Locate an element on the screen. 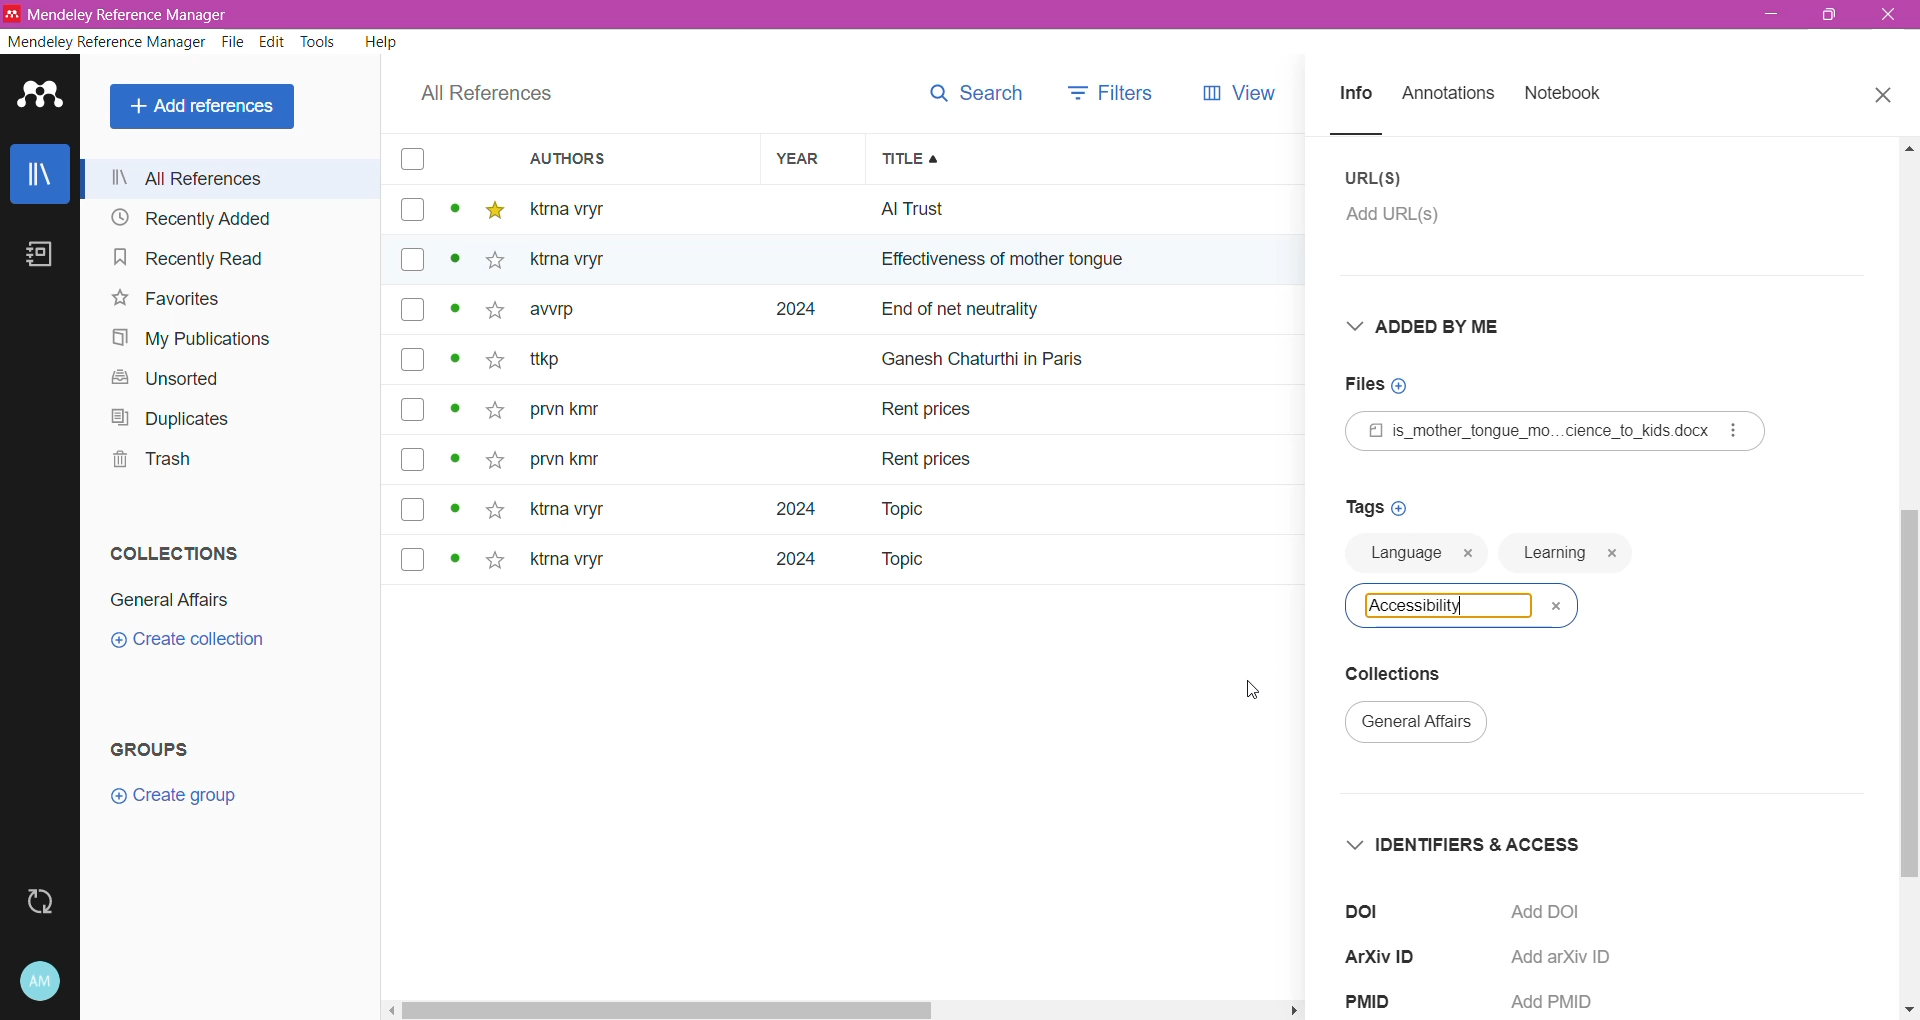 The width and height of the screenshot is (1920, 1020). box is located at coordinates (414, 461).